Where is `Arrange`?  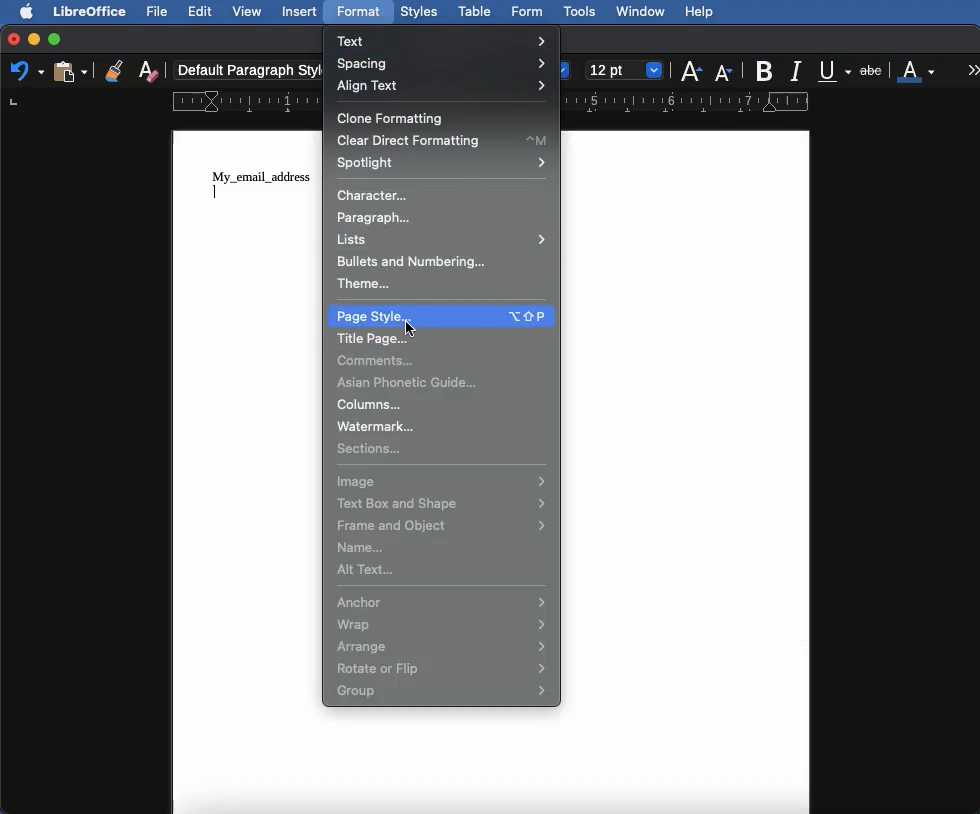 Arrange is located at coordinates (442, 646).